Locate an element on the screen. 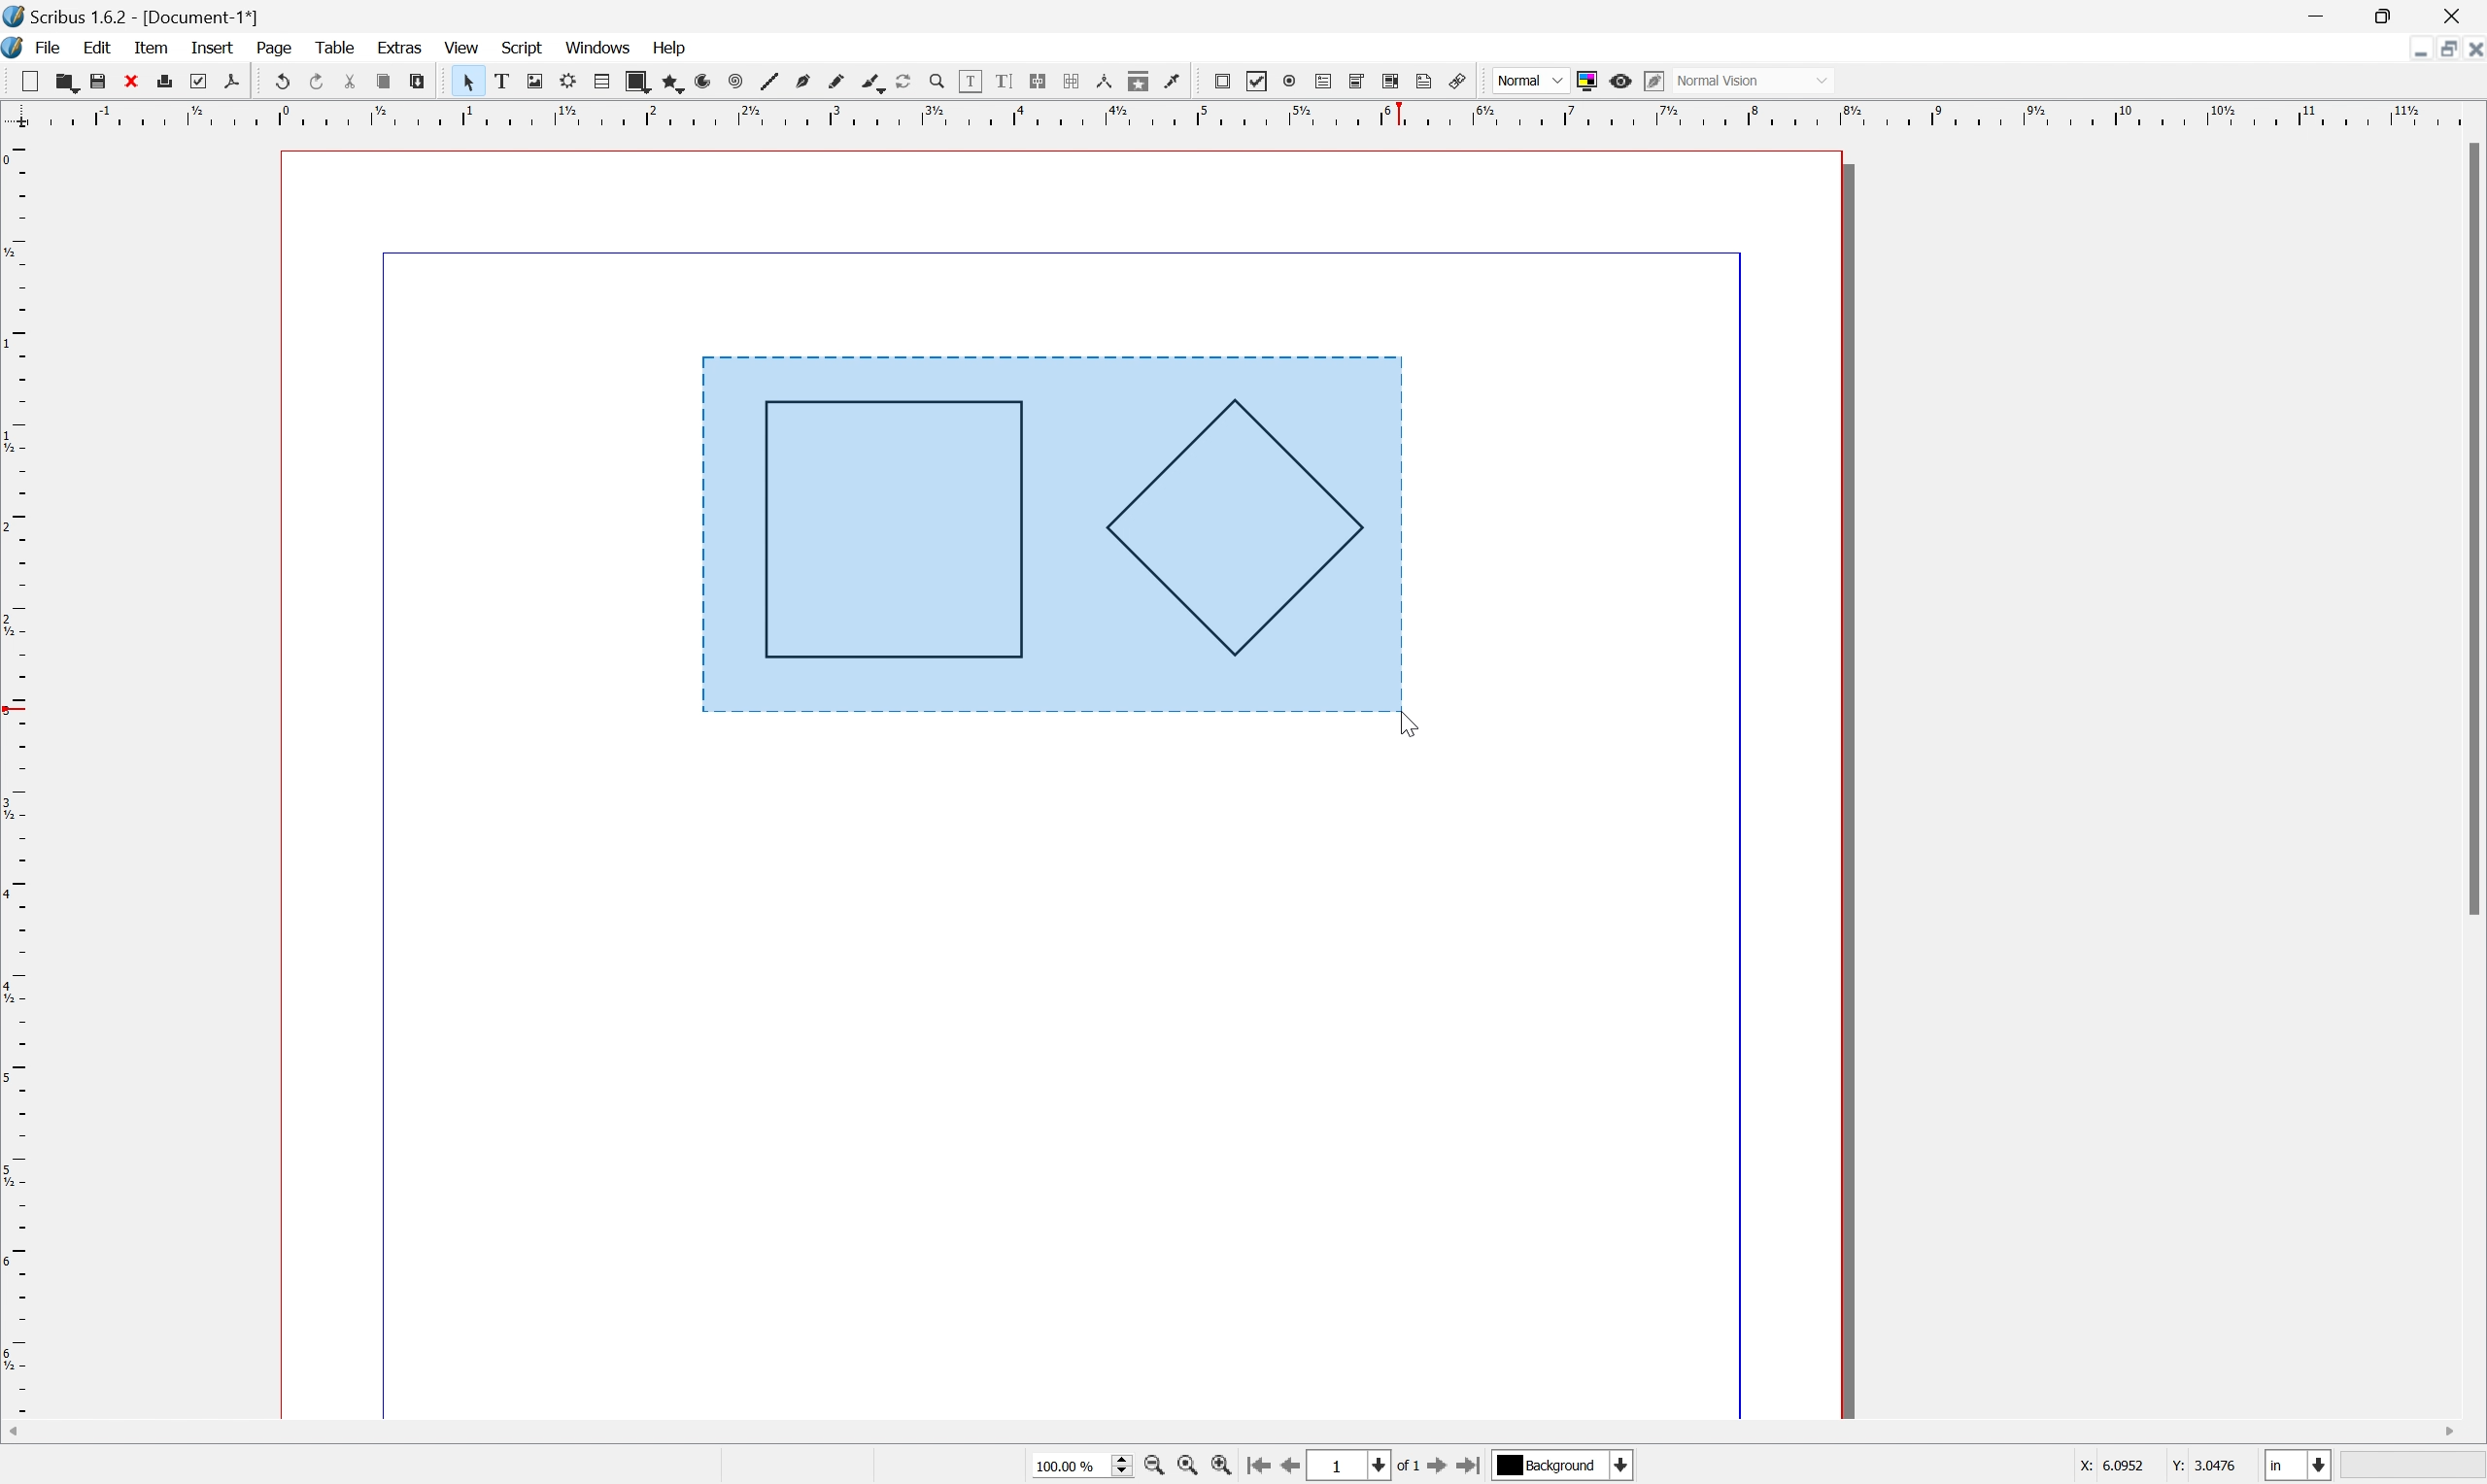 The width and height of the screenshot is (2487, 1484). script is located at coordinates (522, 46).